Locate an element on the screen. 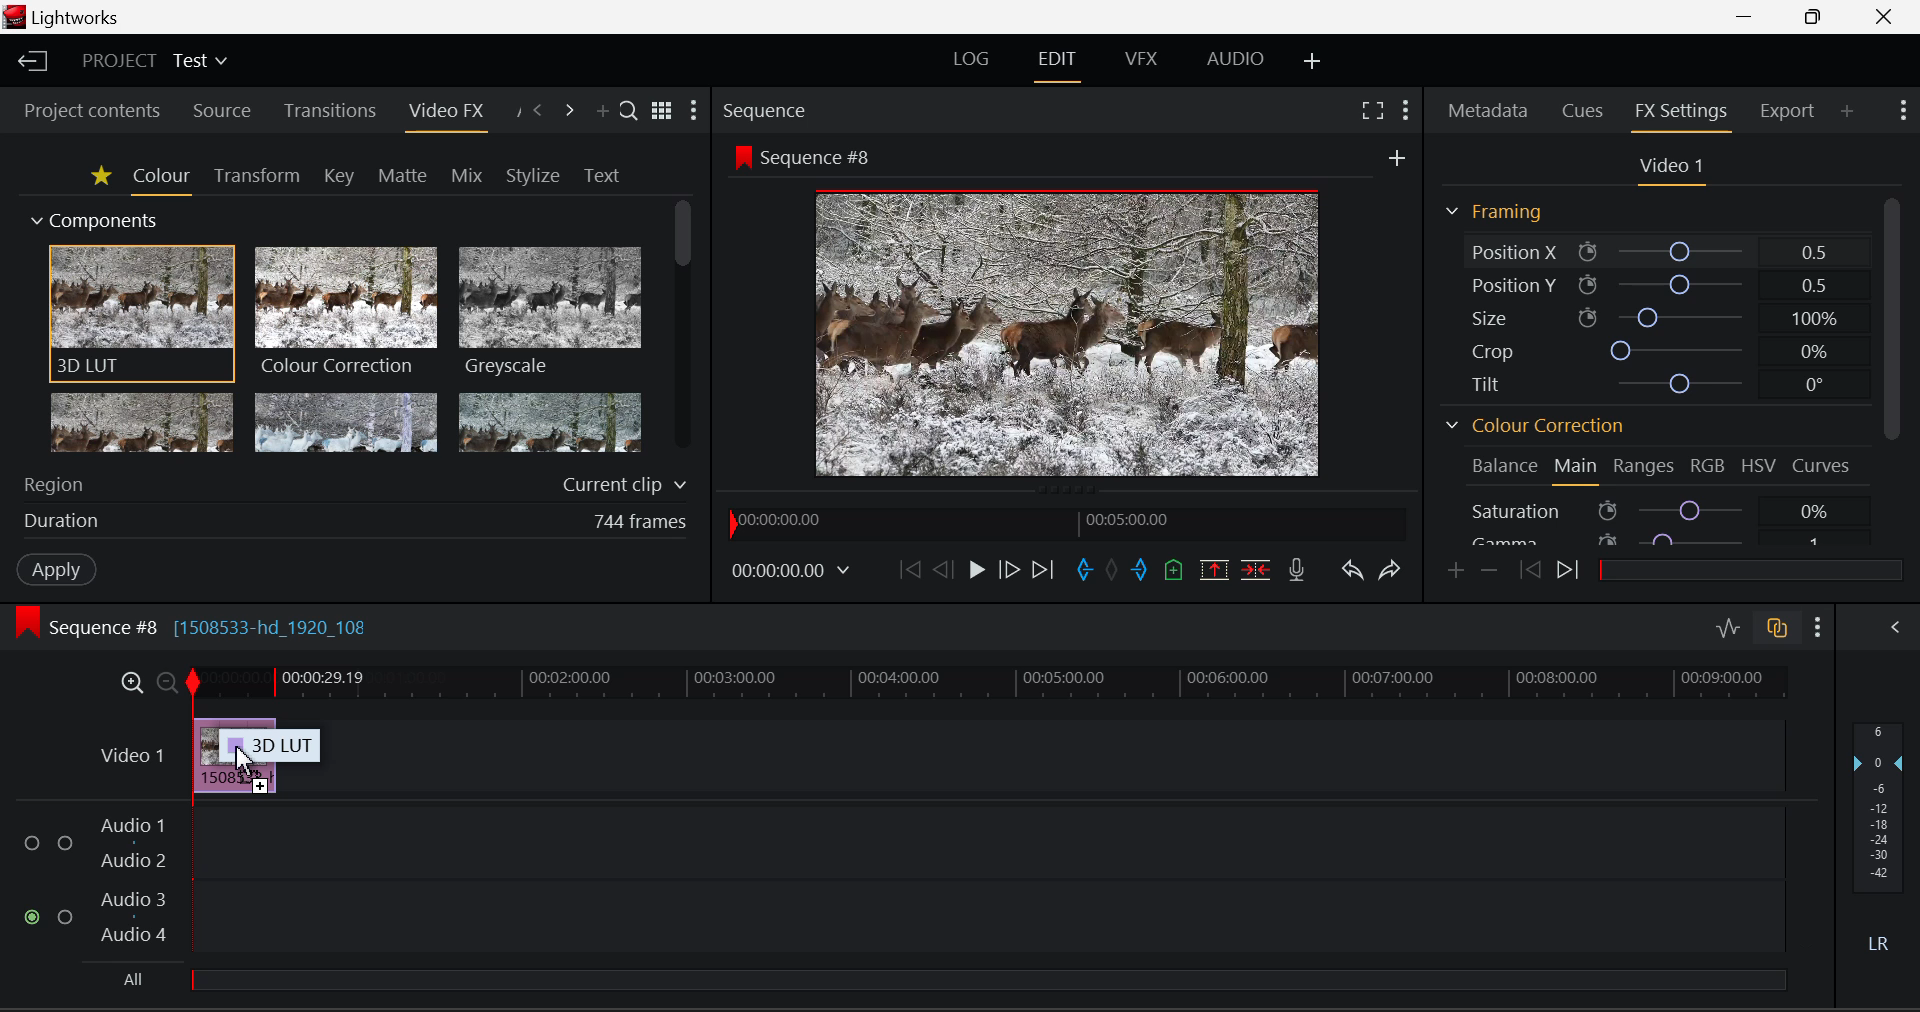  Components Section is located at coordinates (97, 218).